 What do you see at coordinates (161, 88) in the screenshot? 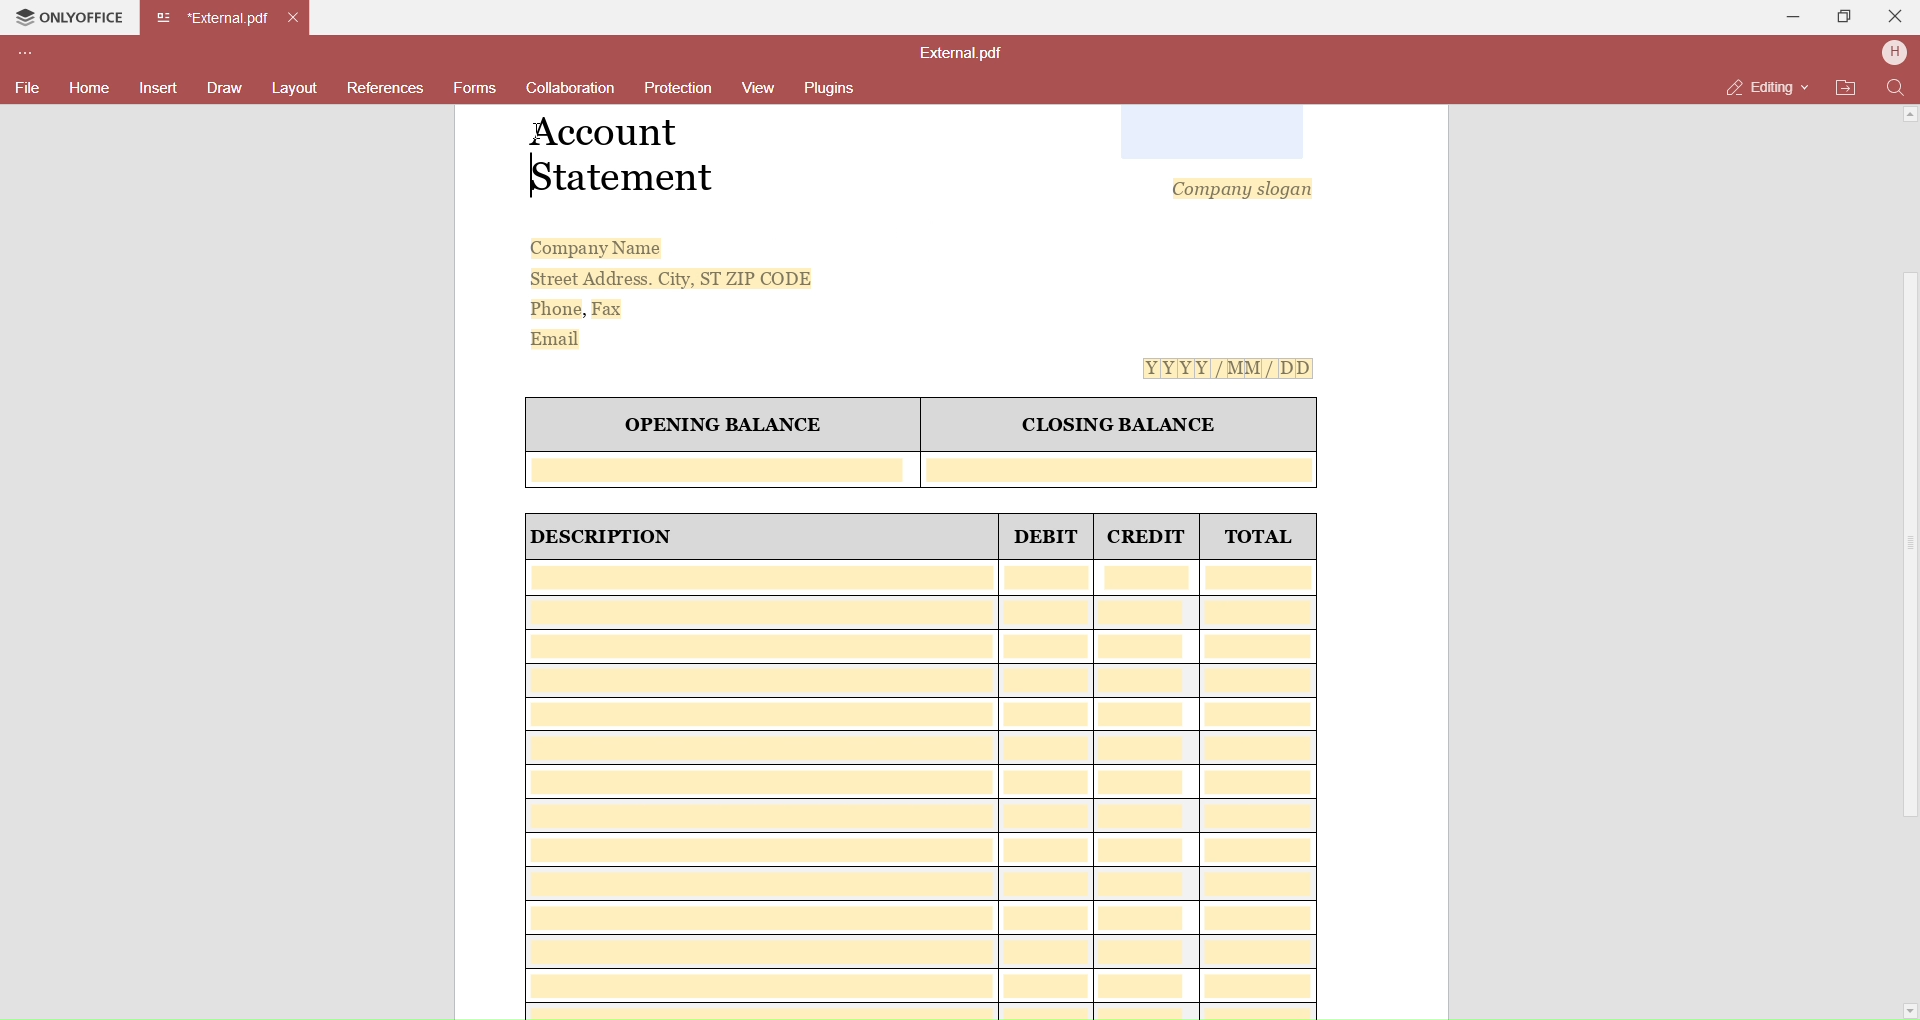
I see `Insert` at bounding box center [161, 88].